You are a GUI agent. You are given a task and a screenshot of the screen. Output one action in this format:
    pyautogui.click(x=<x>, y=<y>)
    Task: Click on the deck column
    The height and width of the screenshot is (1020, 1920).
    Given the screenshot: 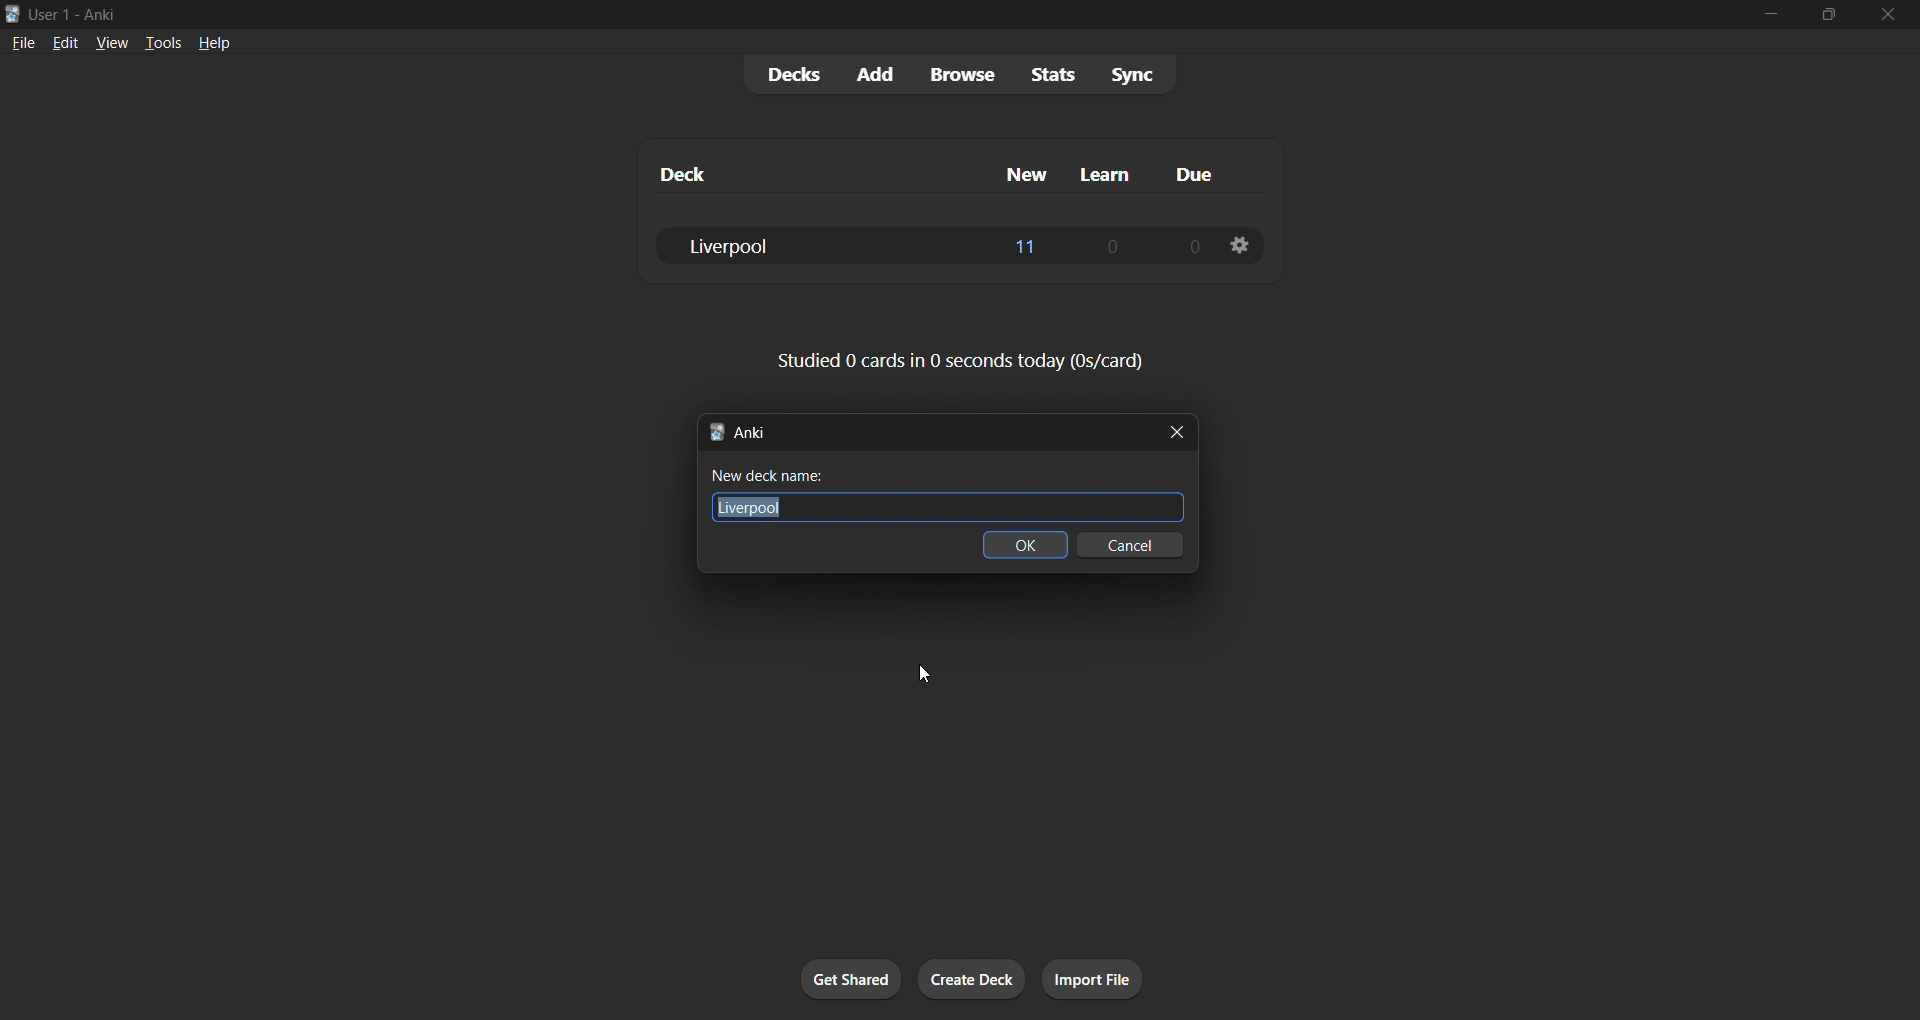 What is the action you would take?
    pyautogui.click(x=808, y=174)
    